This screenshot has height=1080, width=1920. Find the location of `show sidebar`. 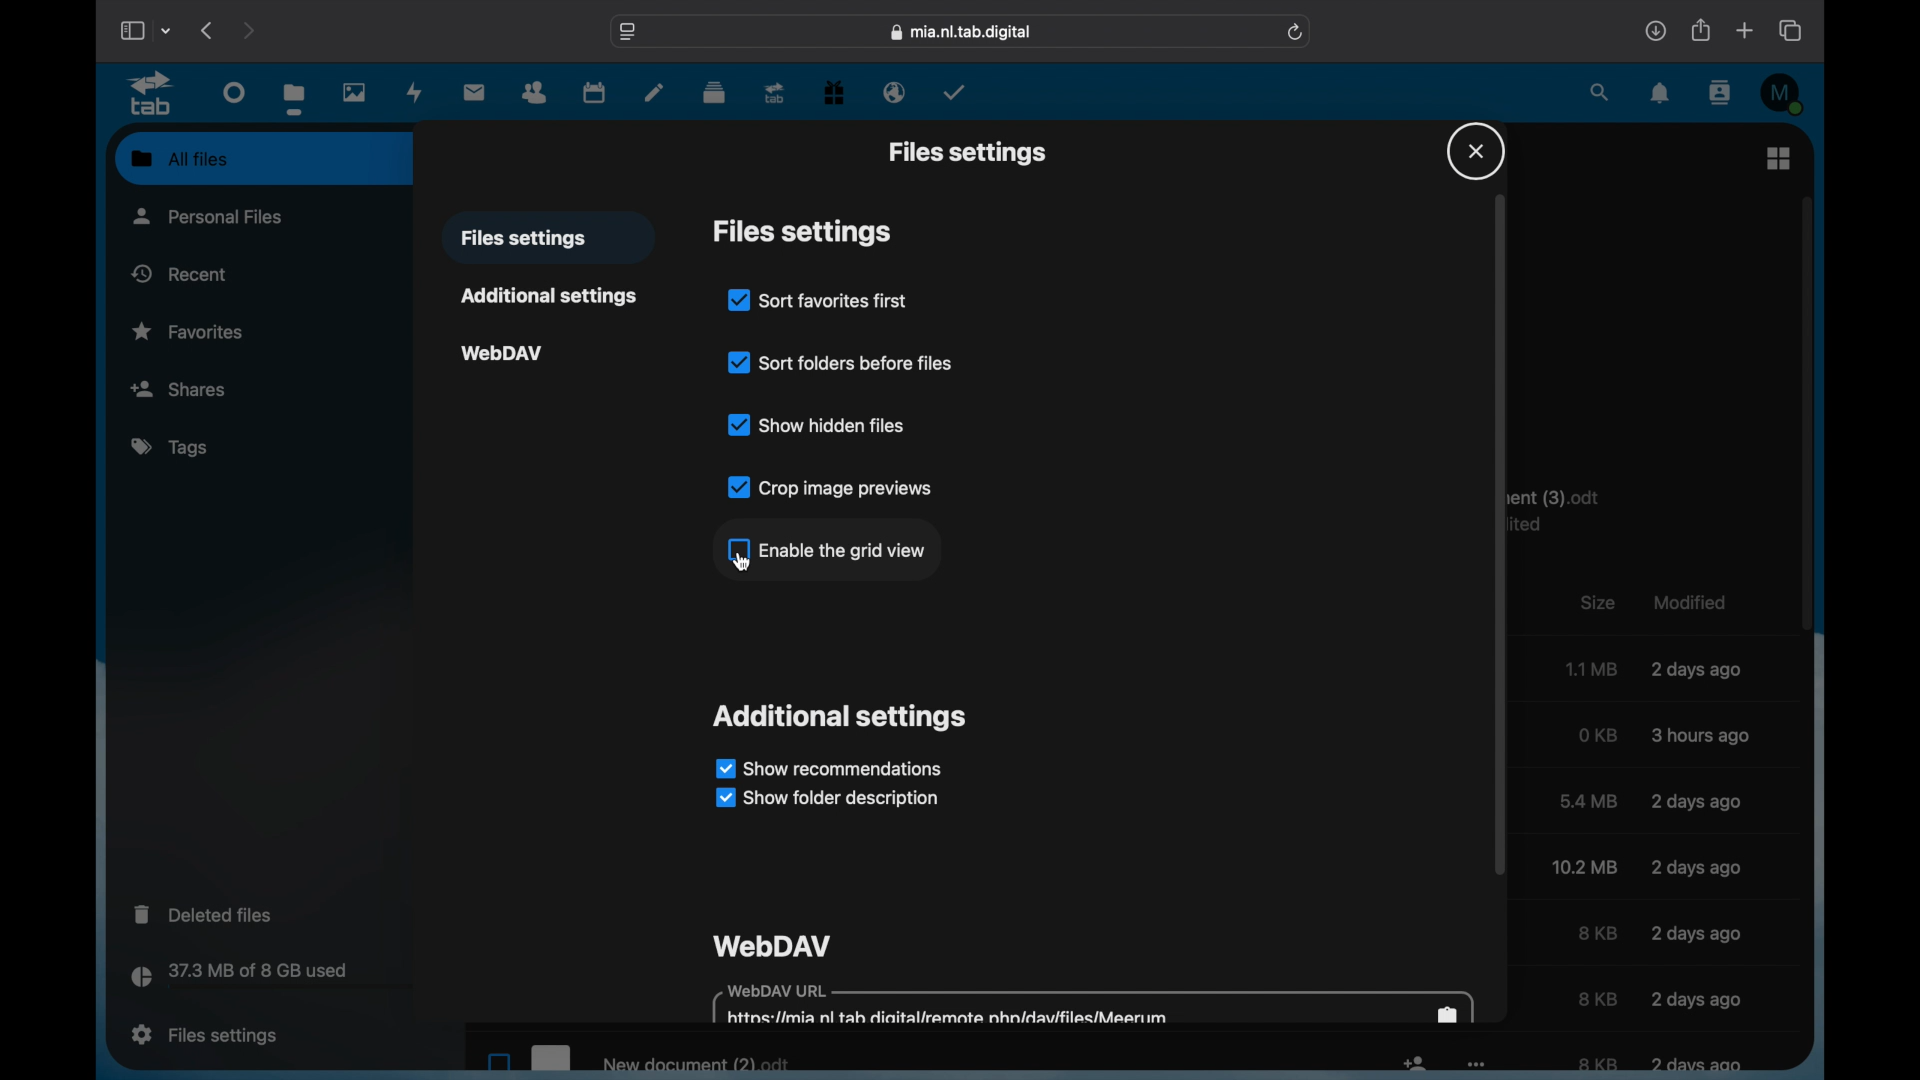

show sidebar is located at coordinates (130, 30).